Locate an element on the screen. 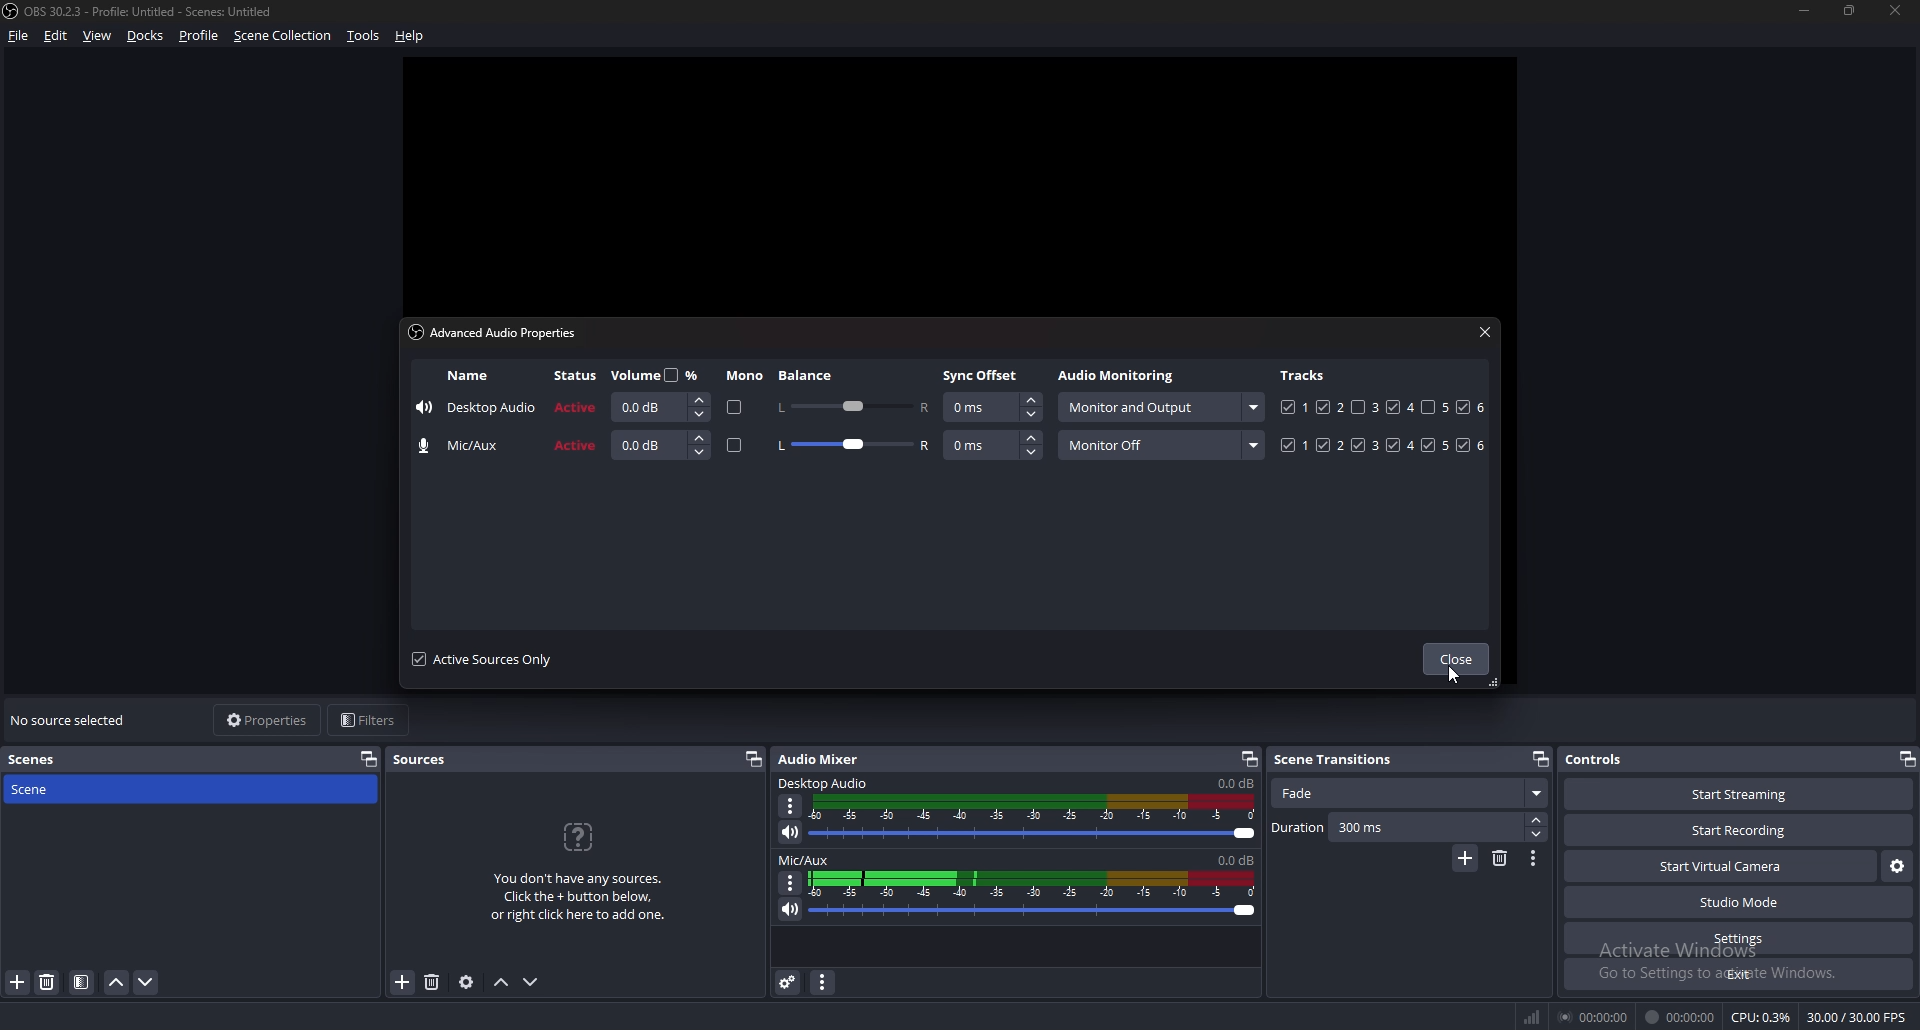 The image size is (1920, 1030). sources is located at coordinates (428, 760).